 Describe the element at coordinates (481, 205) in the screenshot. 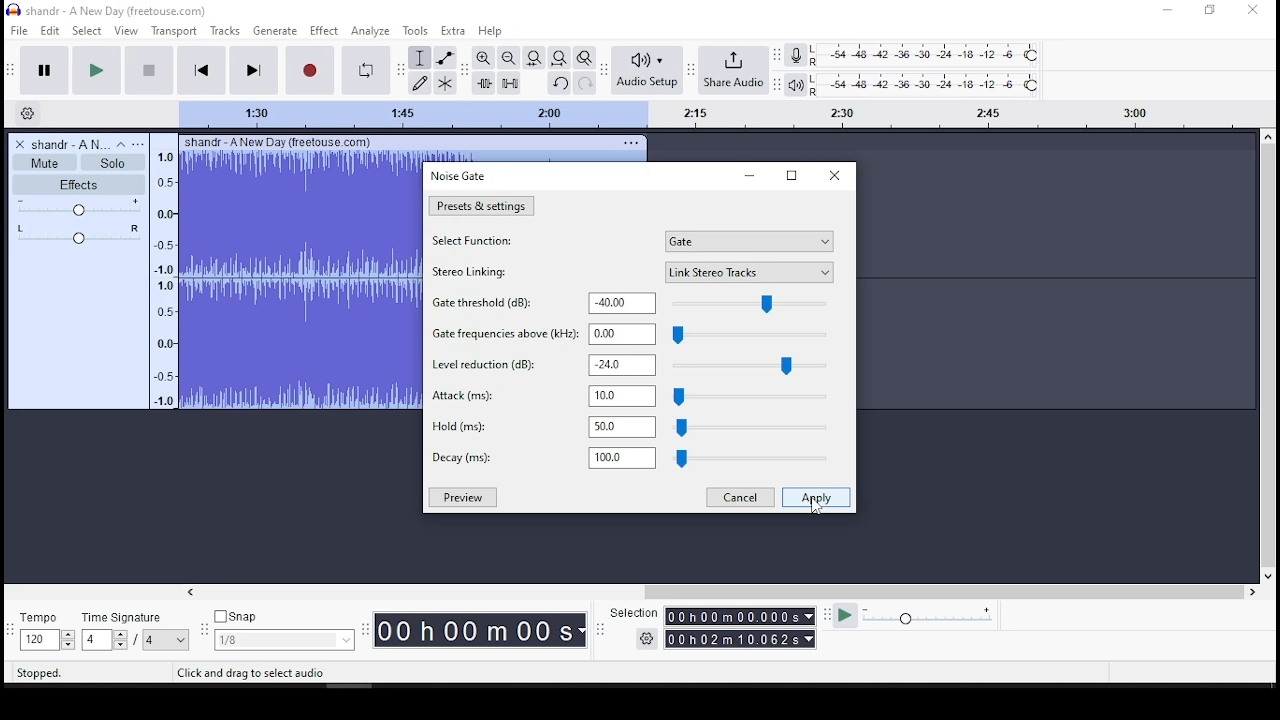

I see `presets and settings` at that location.